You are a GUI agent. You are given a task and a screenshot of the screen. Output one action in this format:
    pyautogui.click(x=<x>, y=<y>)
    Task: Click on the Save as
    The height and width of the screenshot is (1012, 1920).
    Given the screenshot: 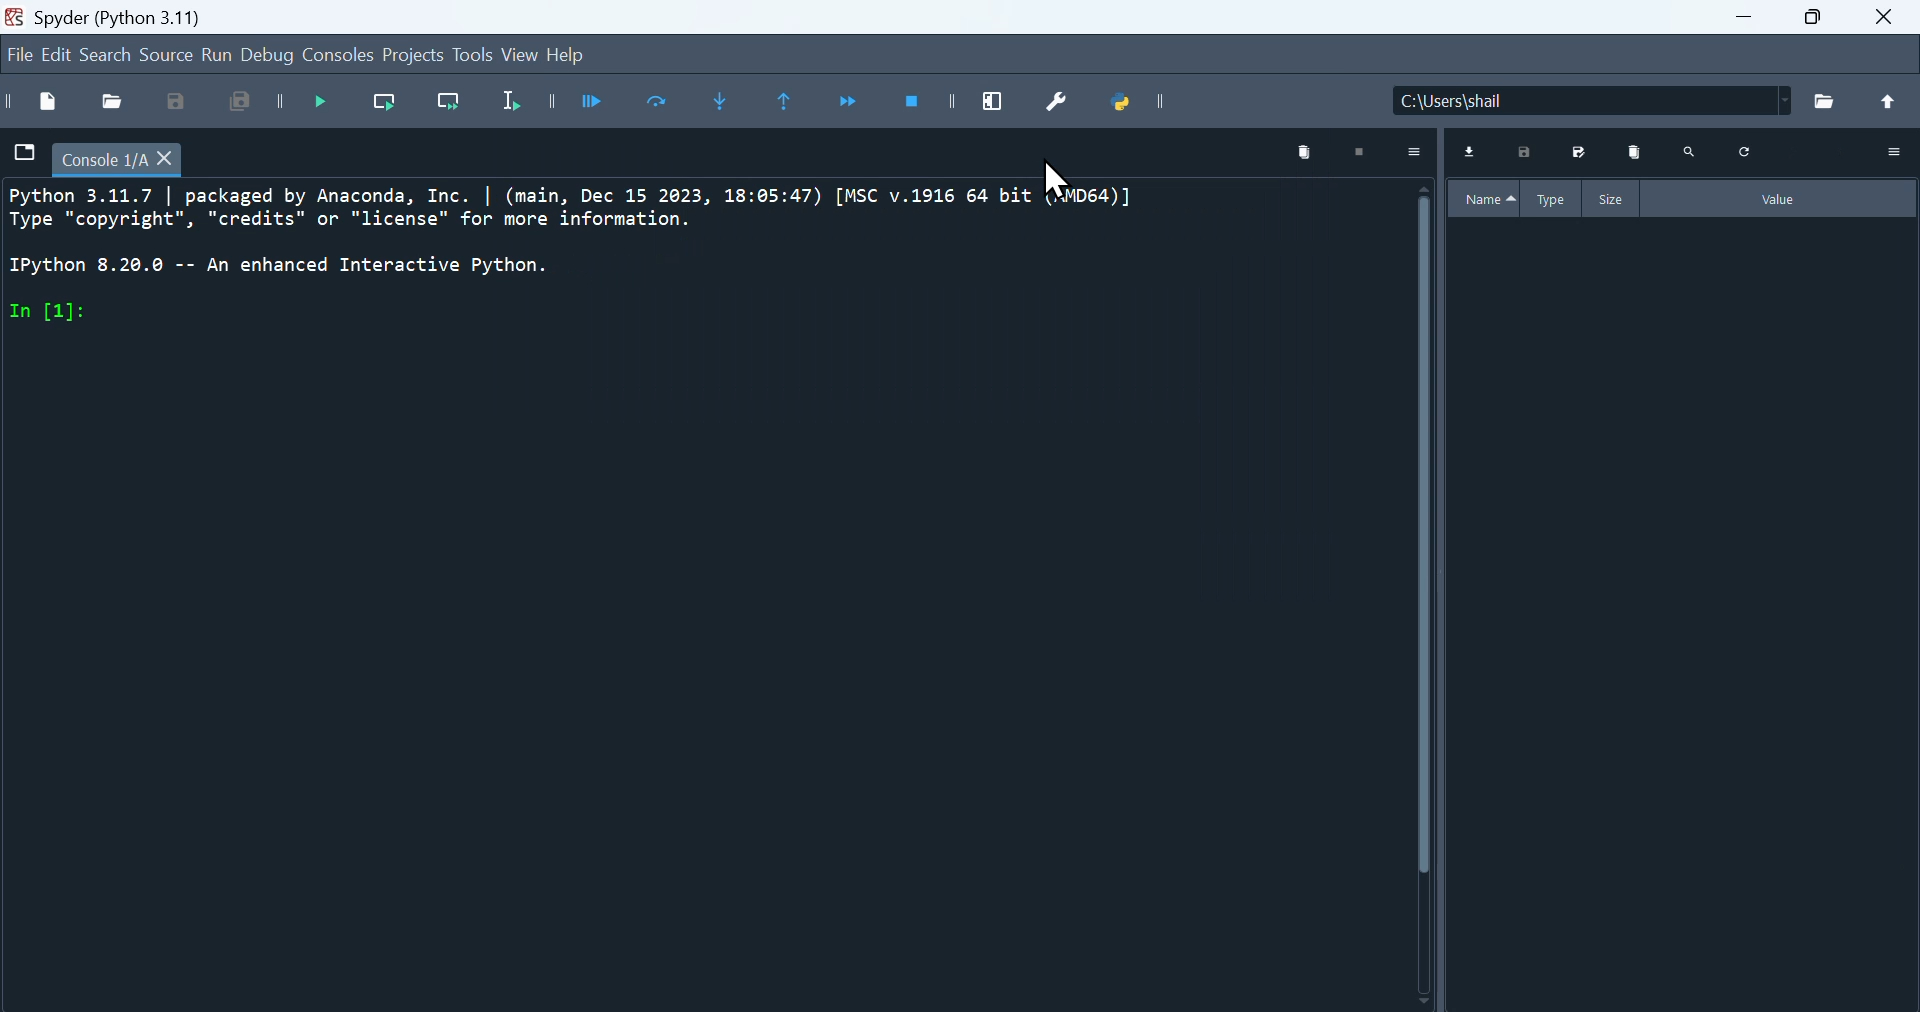 What is the action you would take?
    pyautogui.click(x=1583, y=154)
    